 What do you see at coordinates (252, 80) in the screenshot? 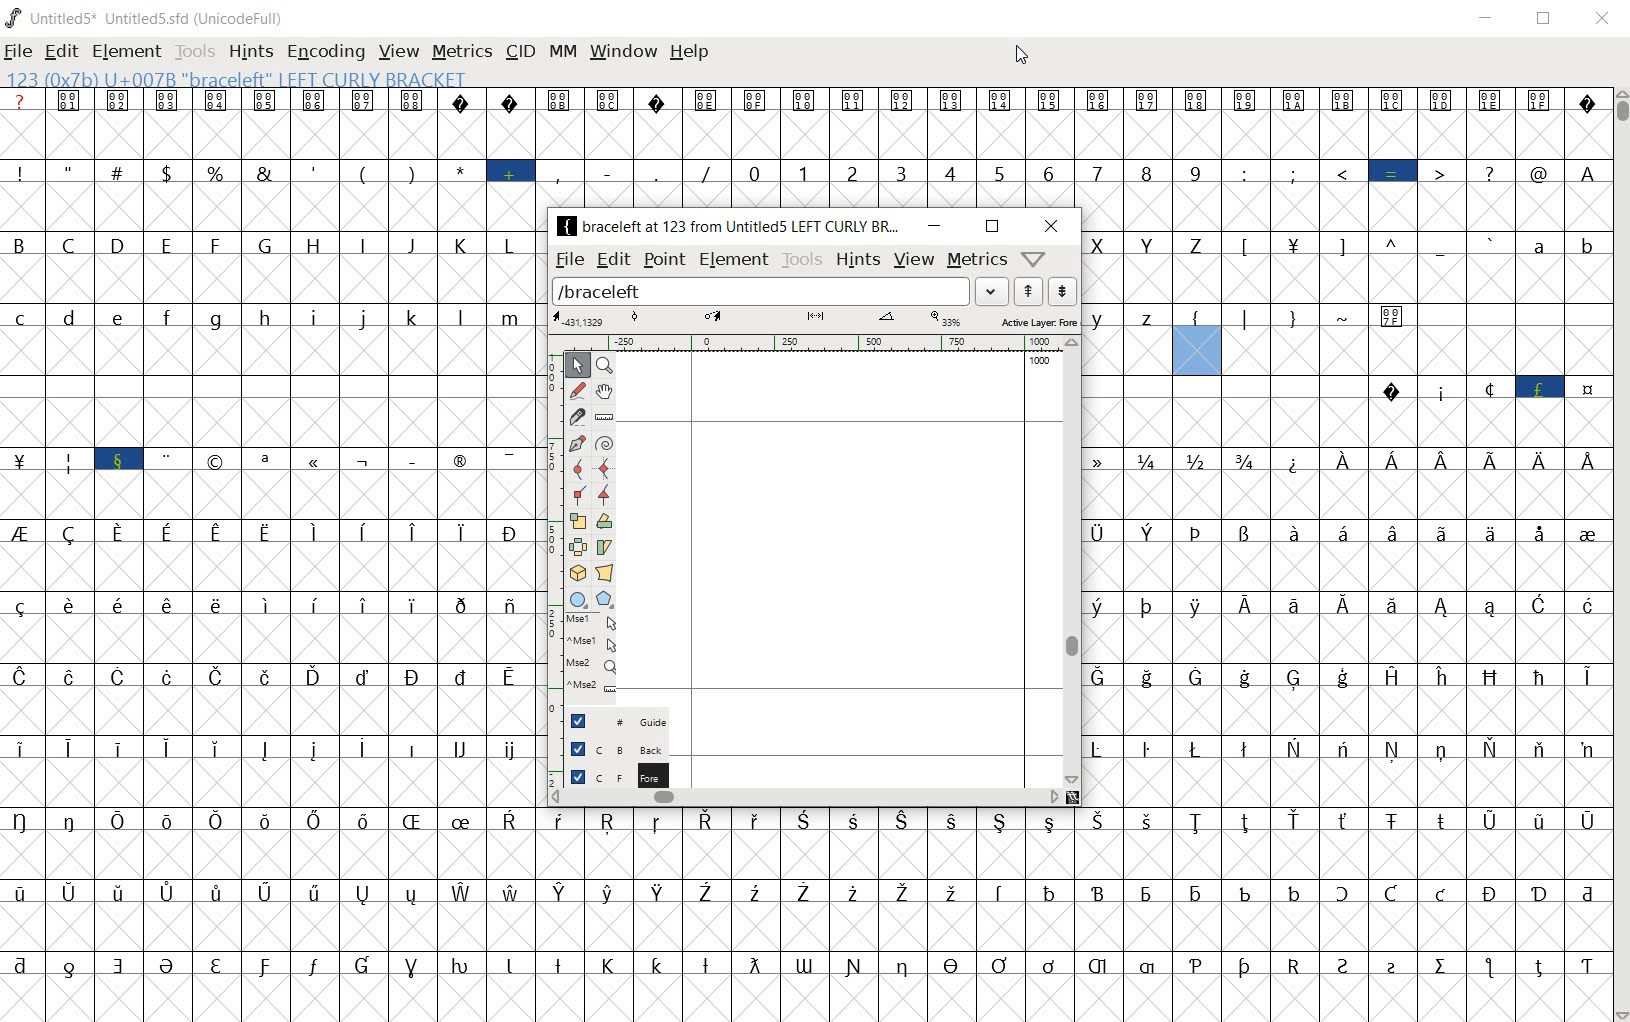
I see `123 (0x7b) U+007B "braceleft" LEFT CURLY BRACKET` at bounding box center [252, 80].